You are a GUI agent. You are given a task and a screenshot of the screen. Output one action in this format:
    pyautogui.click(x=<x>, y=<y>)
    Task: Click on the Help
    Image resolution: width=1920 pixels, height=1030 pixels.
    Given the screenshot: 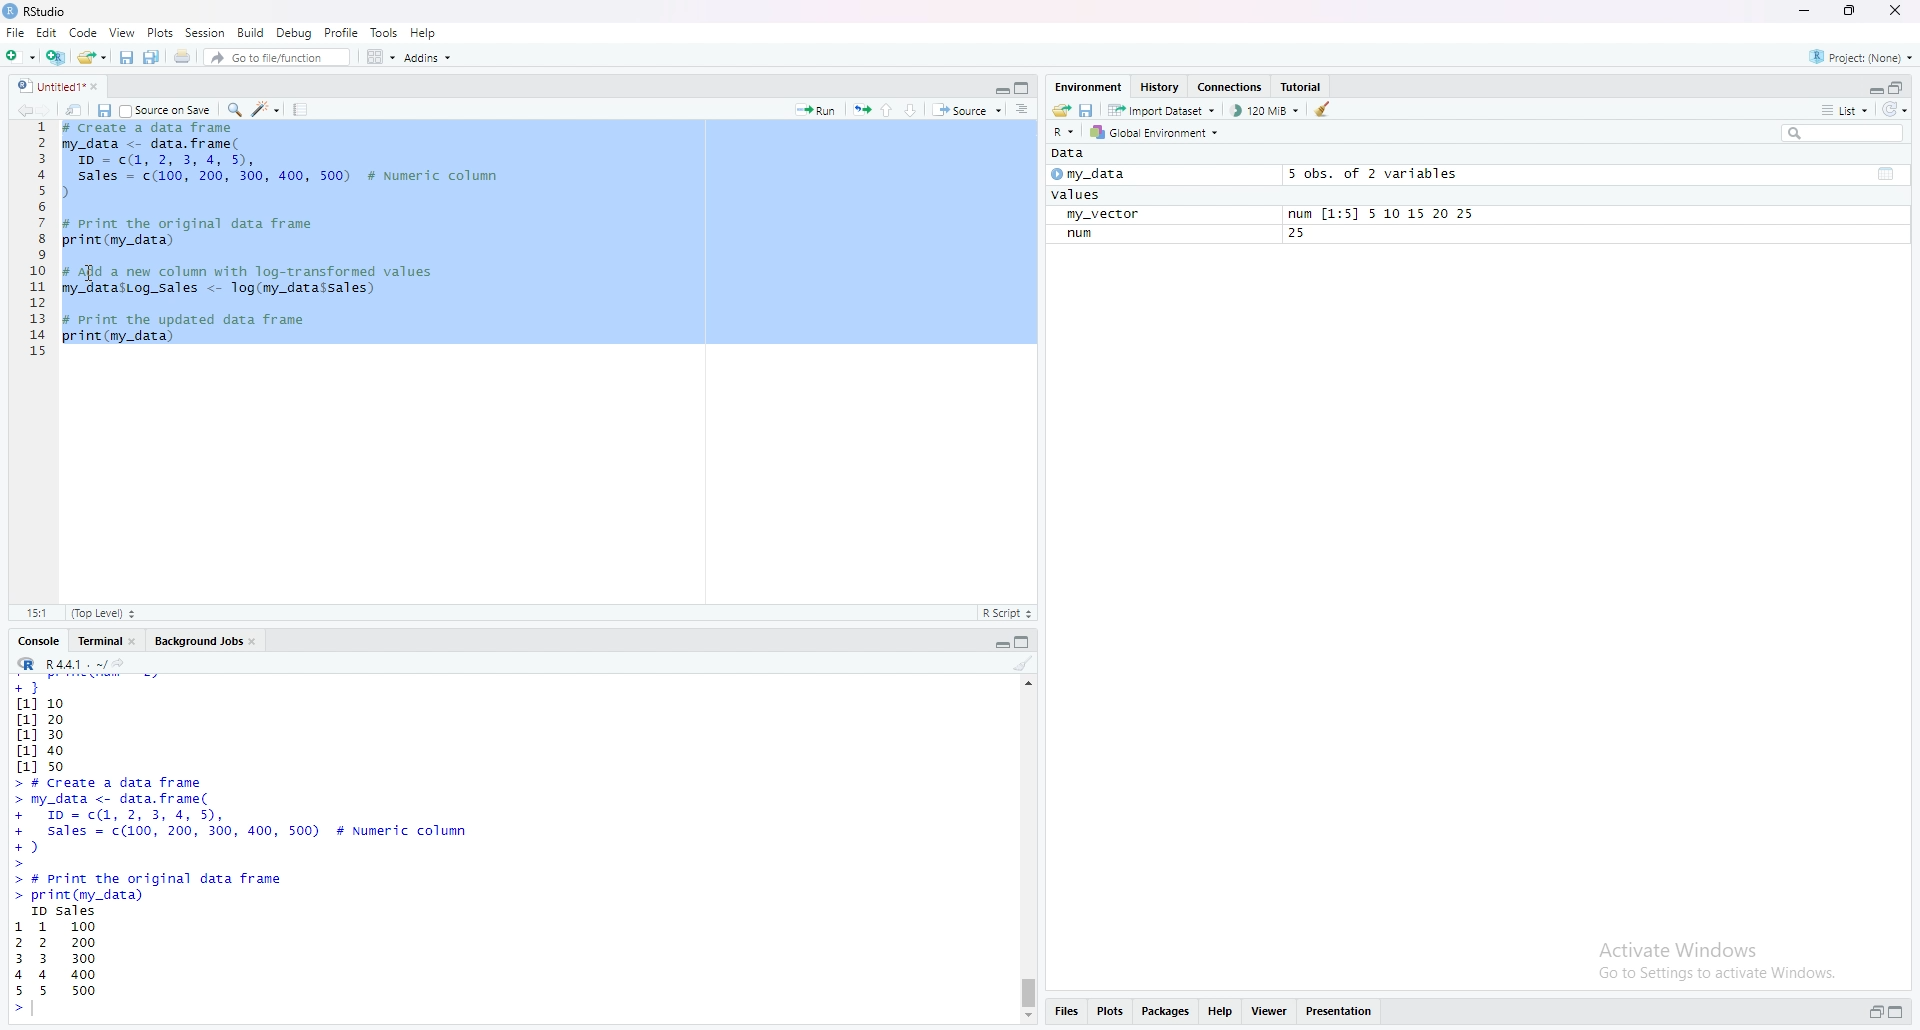 What is the action you would take?
    pyautogui.click(x=429, y=31)
    